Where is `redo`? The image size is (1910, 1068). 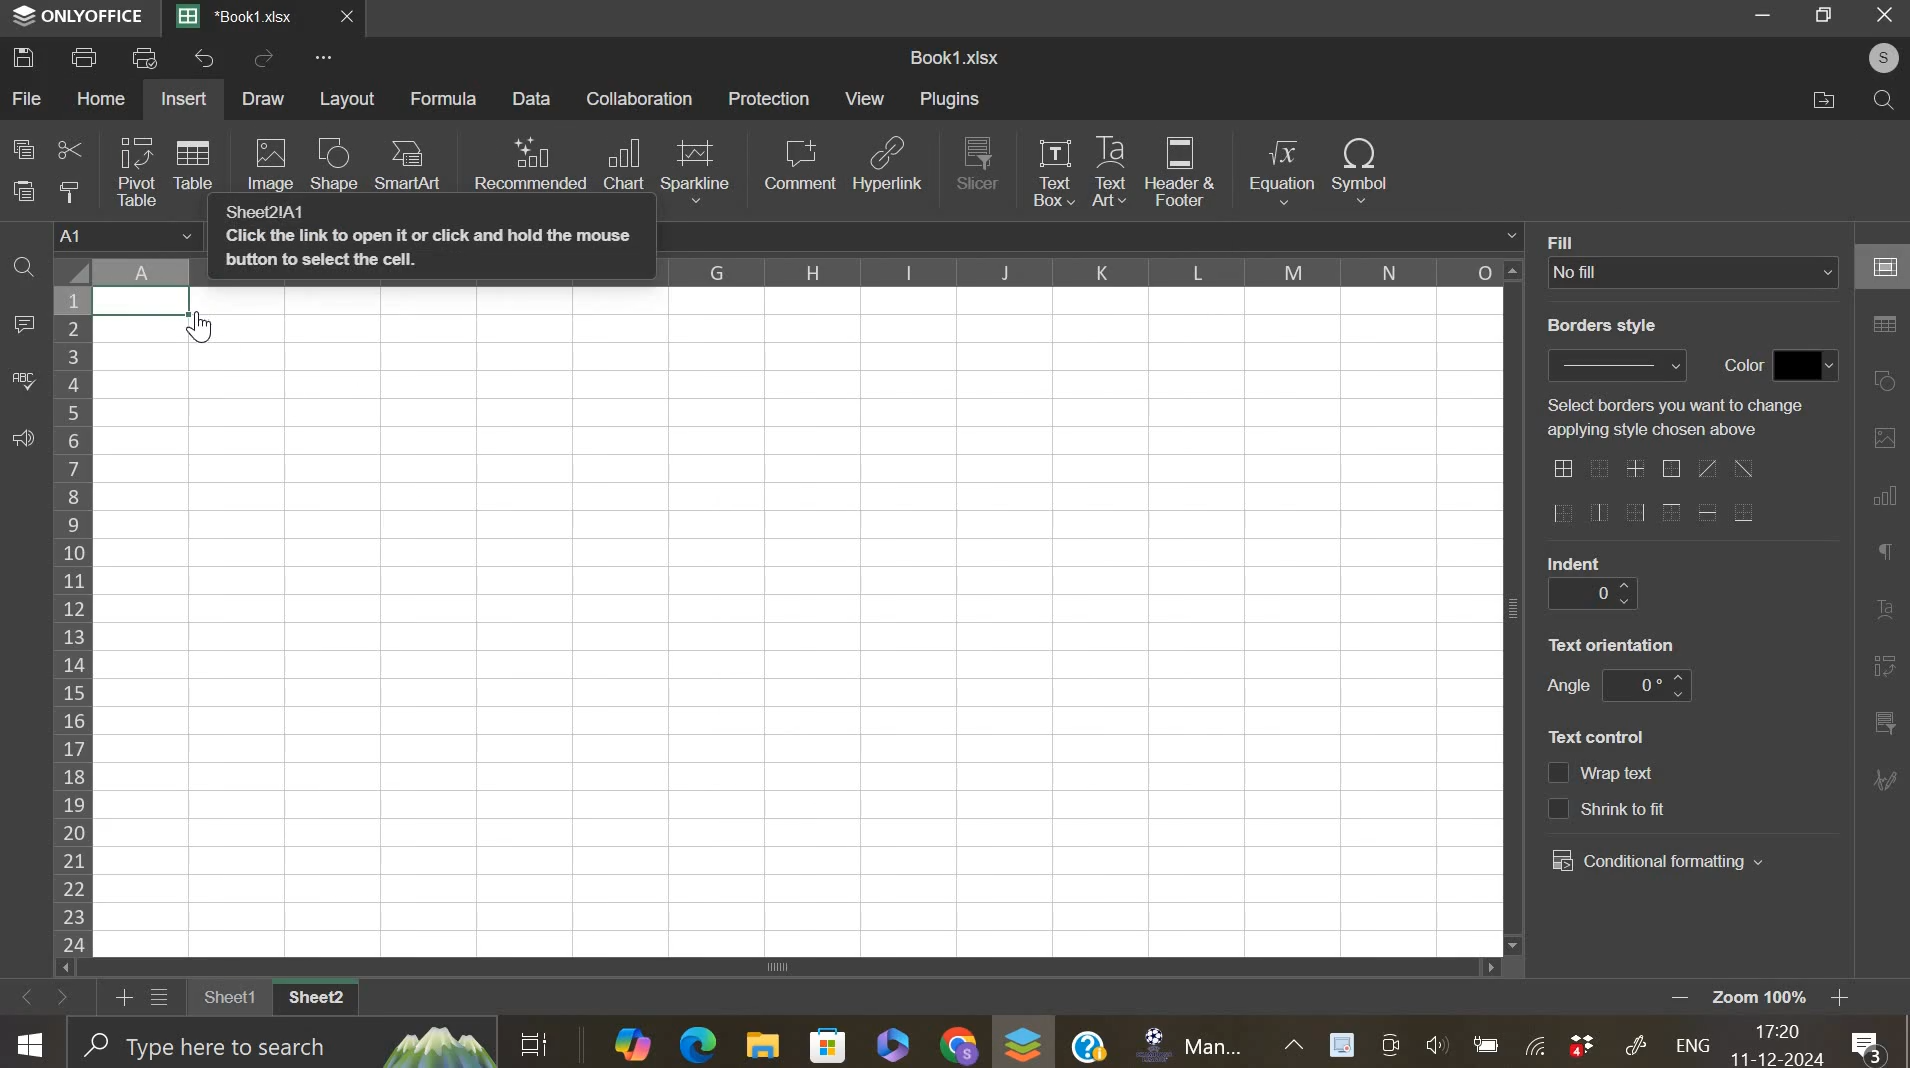
redo is located at coordinates (264, 60).